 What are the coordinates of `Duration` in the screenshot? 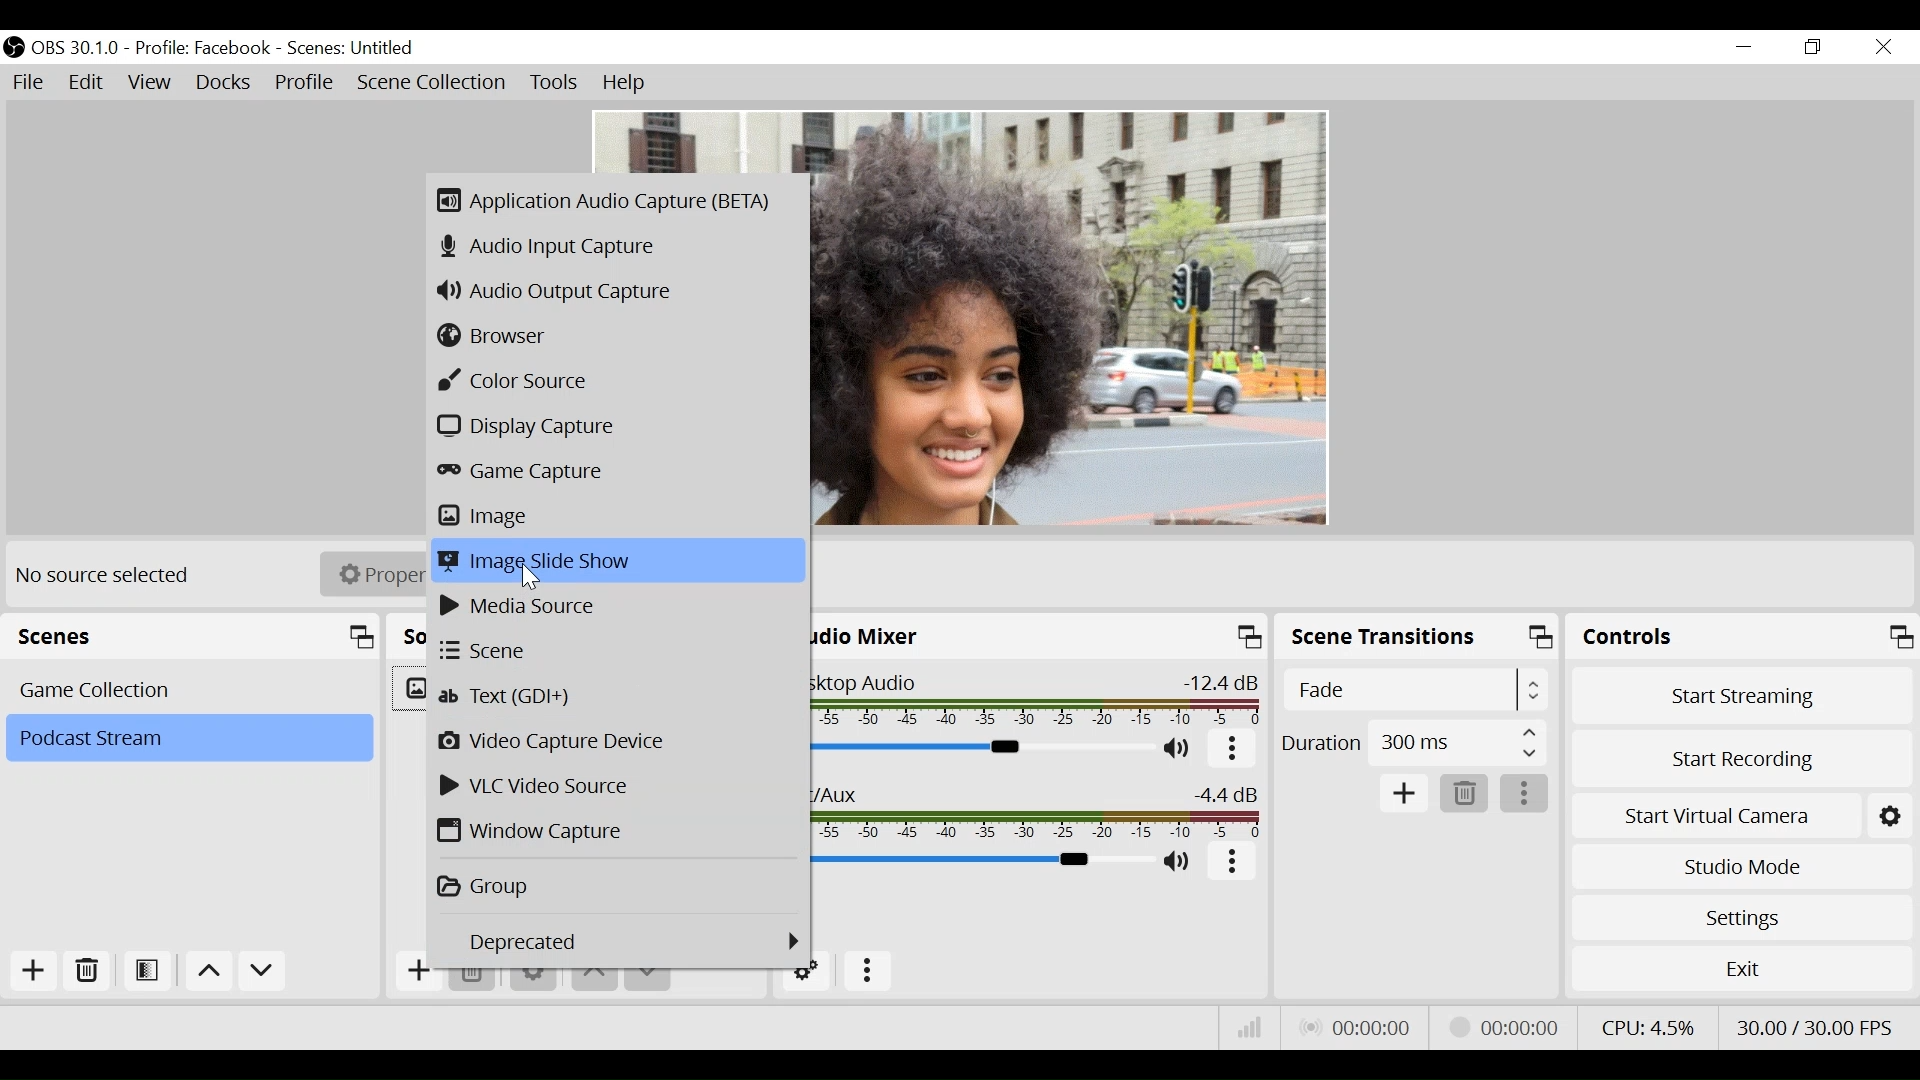 It's located at (1413, 746).